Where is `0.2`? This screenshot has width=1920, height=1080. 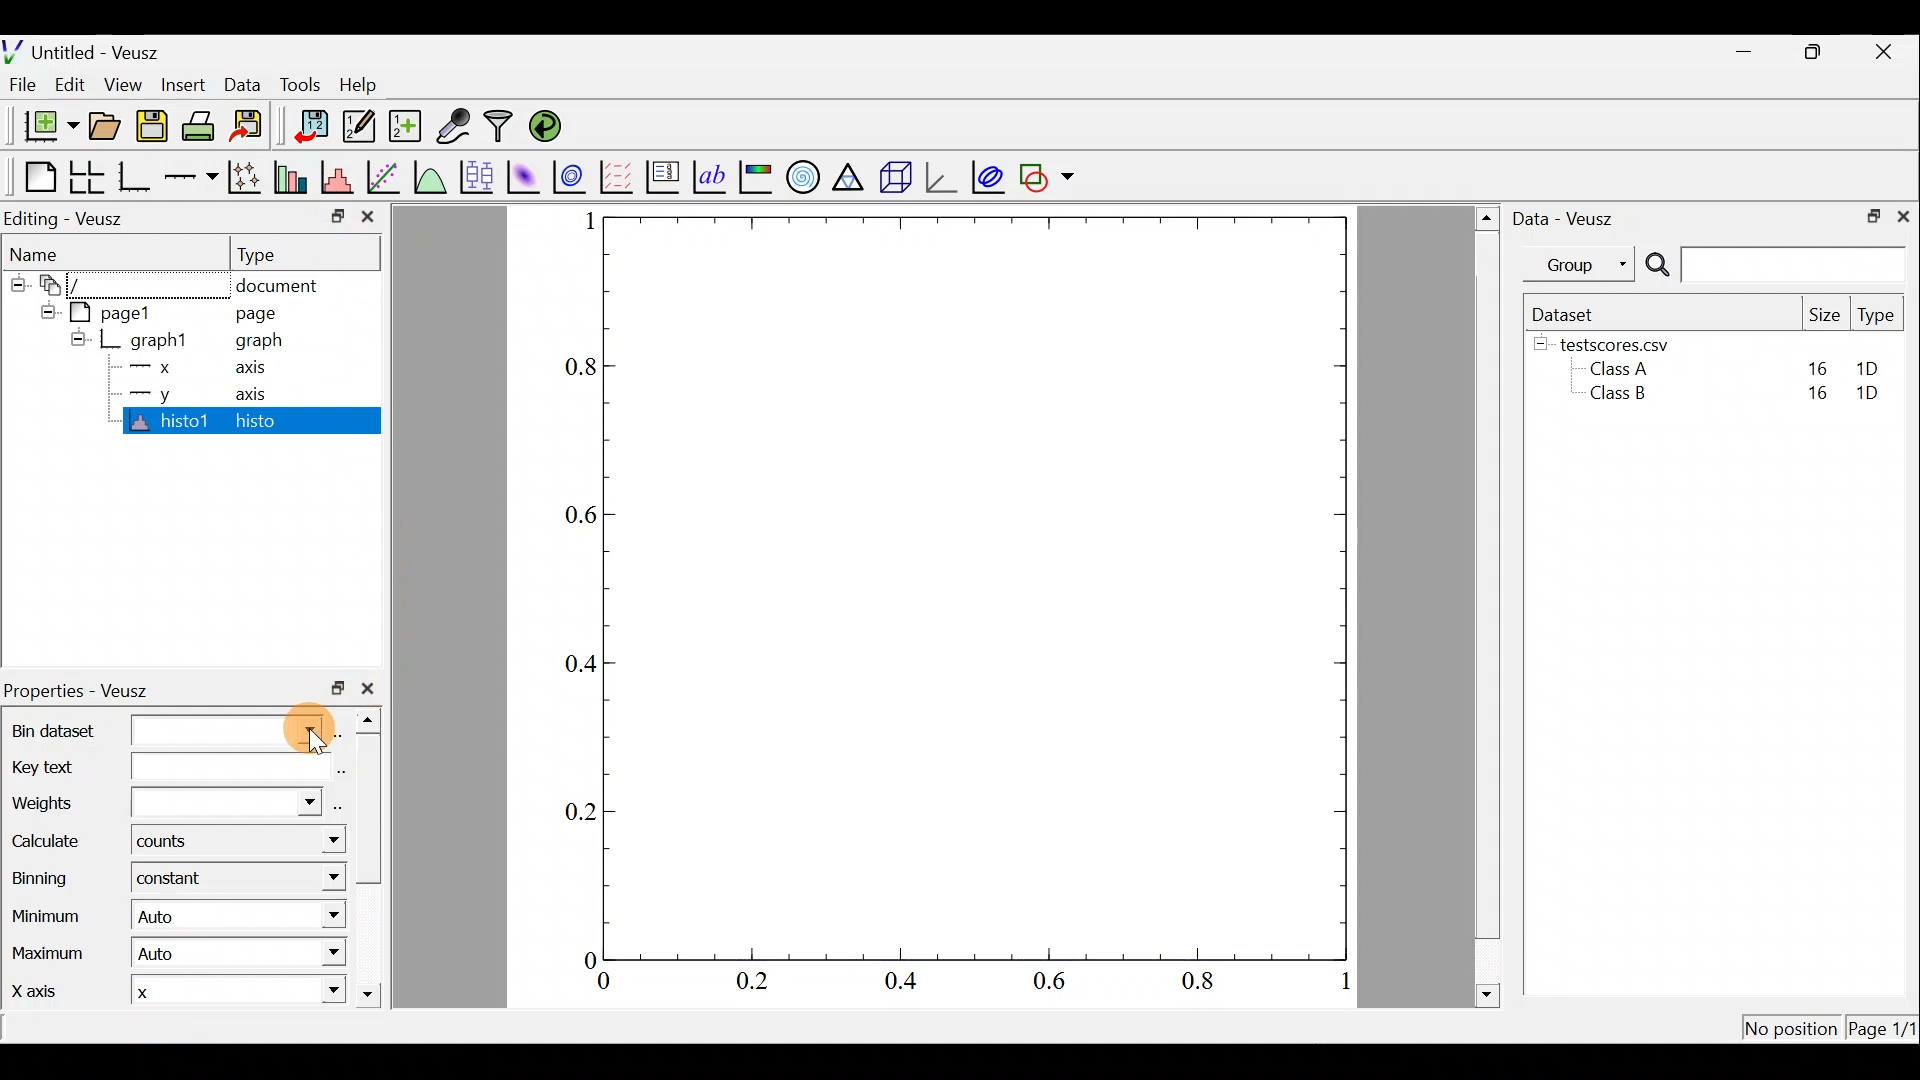 0.2 is located at coordinates (756, 985).